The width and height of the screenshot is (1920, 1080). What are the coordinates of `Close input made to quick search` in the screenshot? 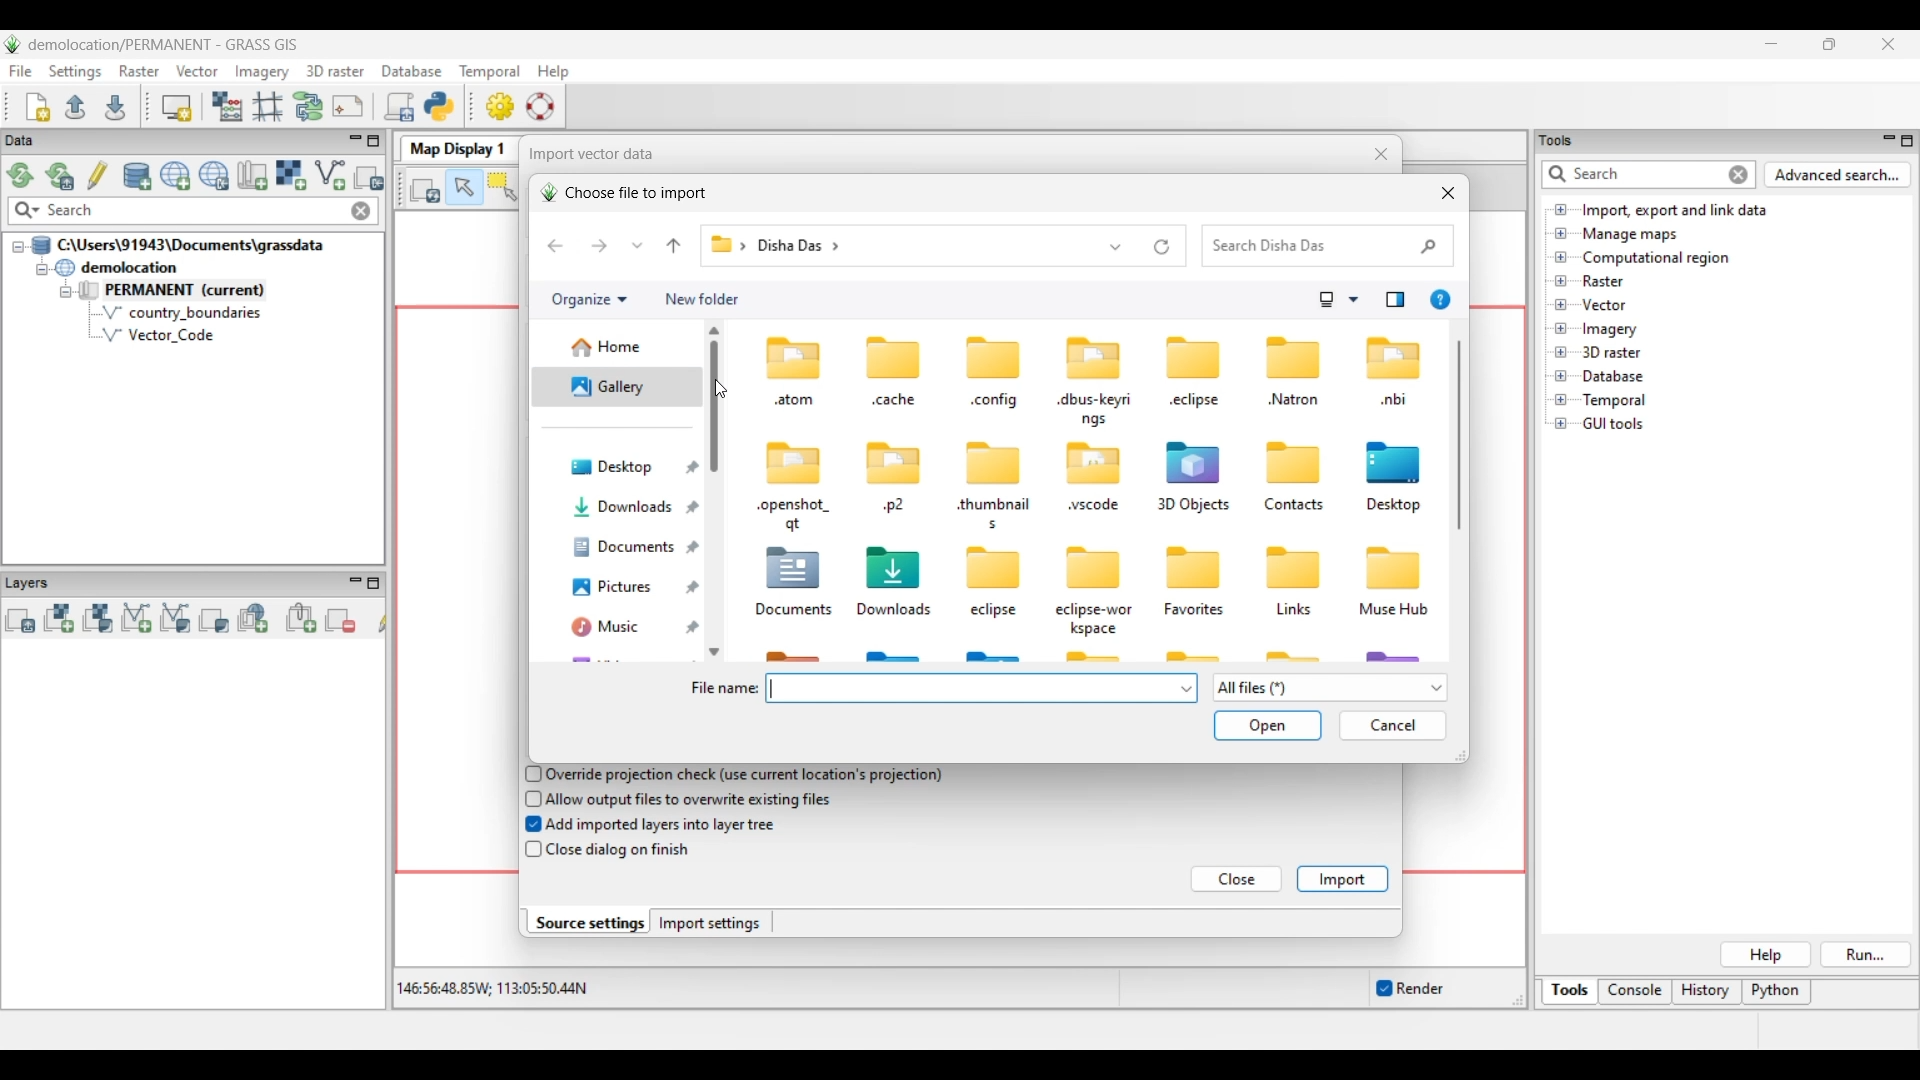 It's located at (361, 211).